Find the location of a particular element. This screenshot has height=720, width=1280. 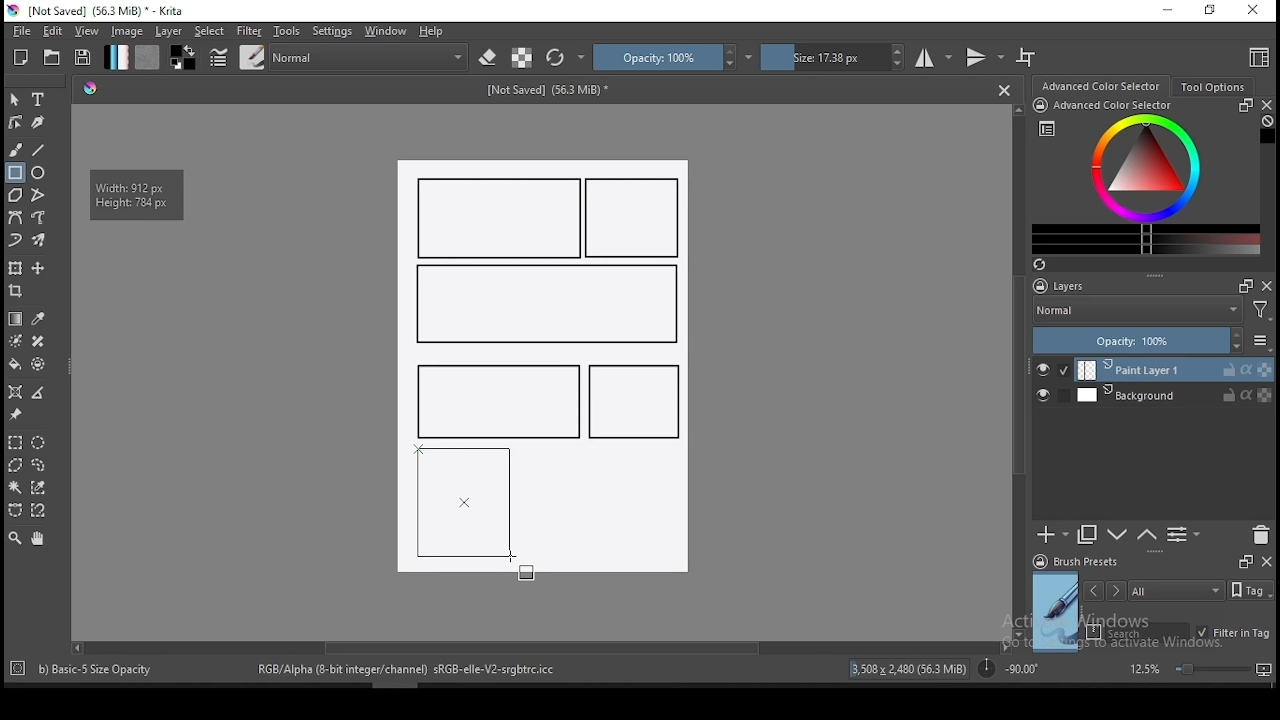

new layer is located at coordinates (1053, 534).